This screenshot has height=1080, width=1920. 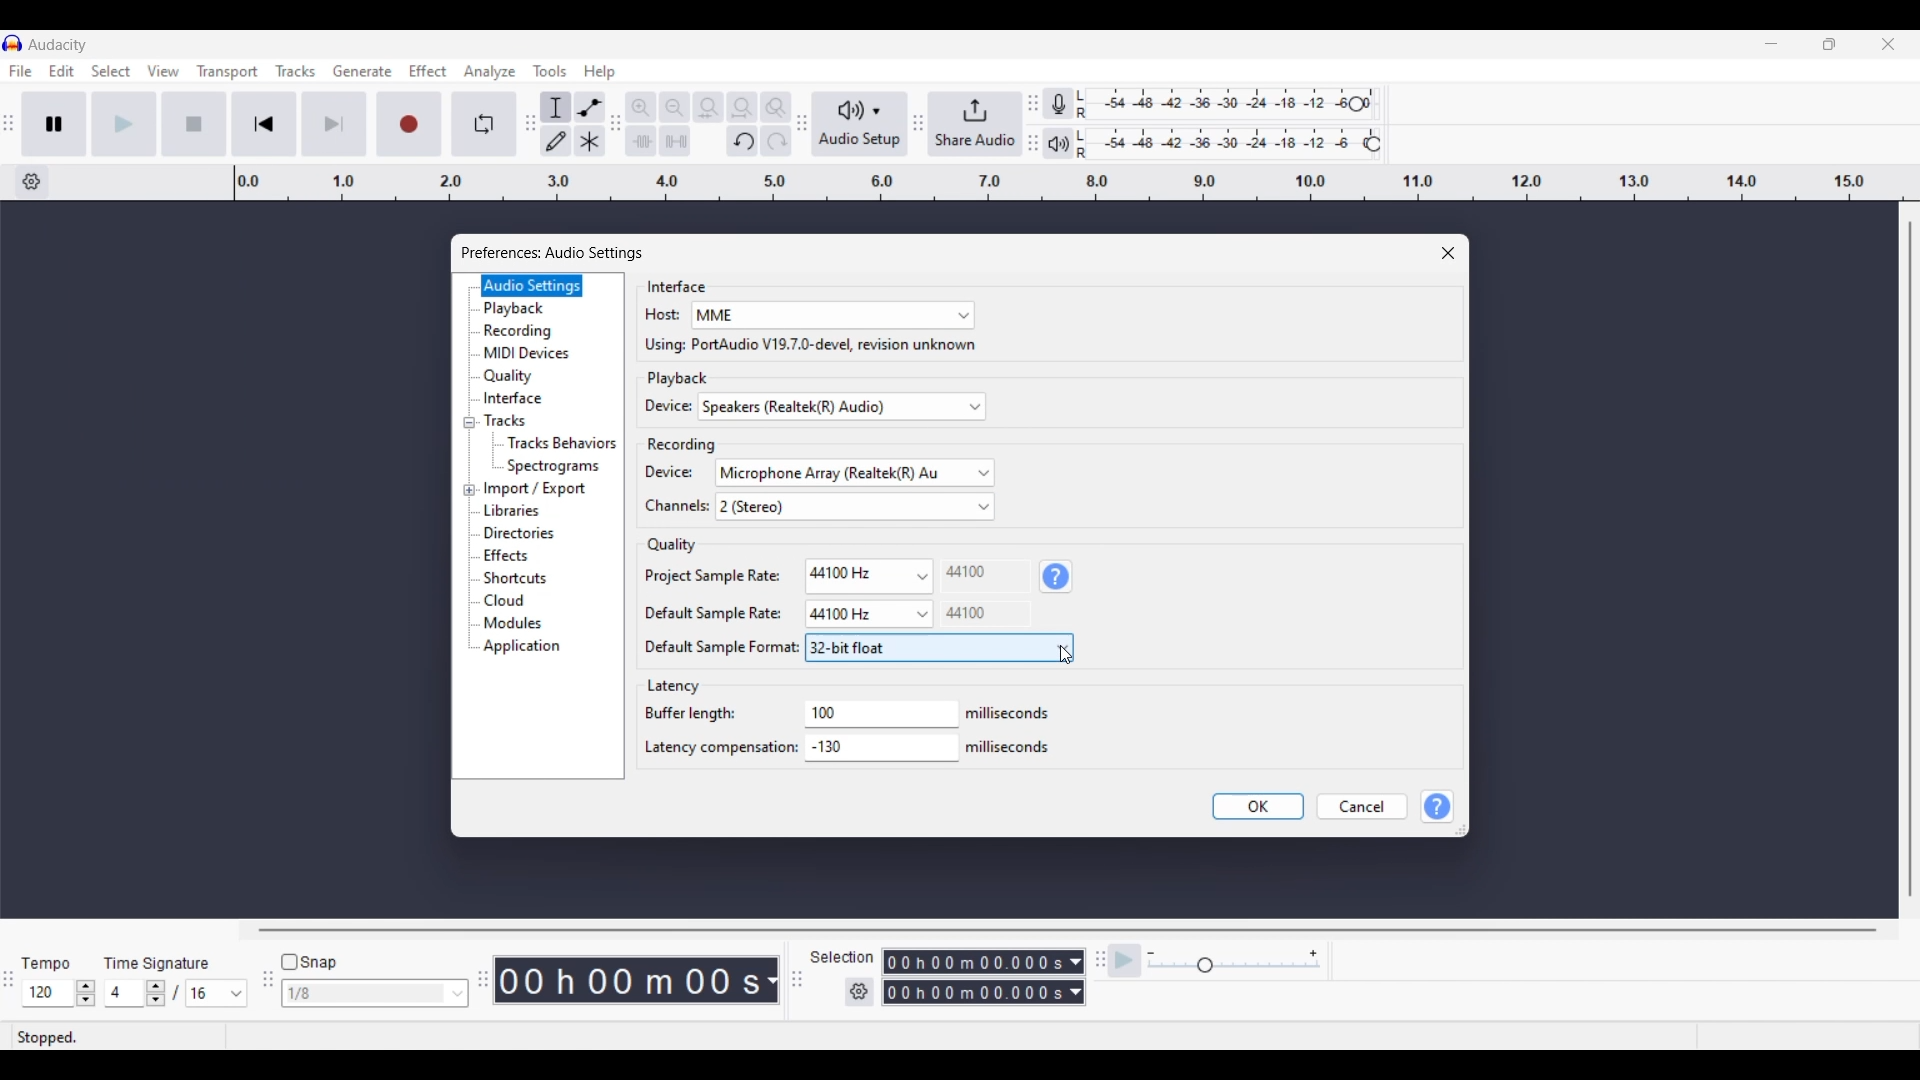 What do you see at coordinates (1258, 807) in the screenshot?
I see `Save inputs made` at bounding box center [1258, 807].